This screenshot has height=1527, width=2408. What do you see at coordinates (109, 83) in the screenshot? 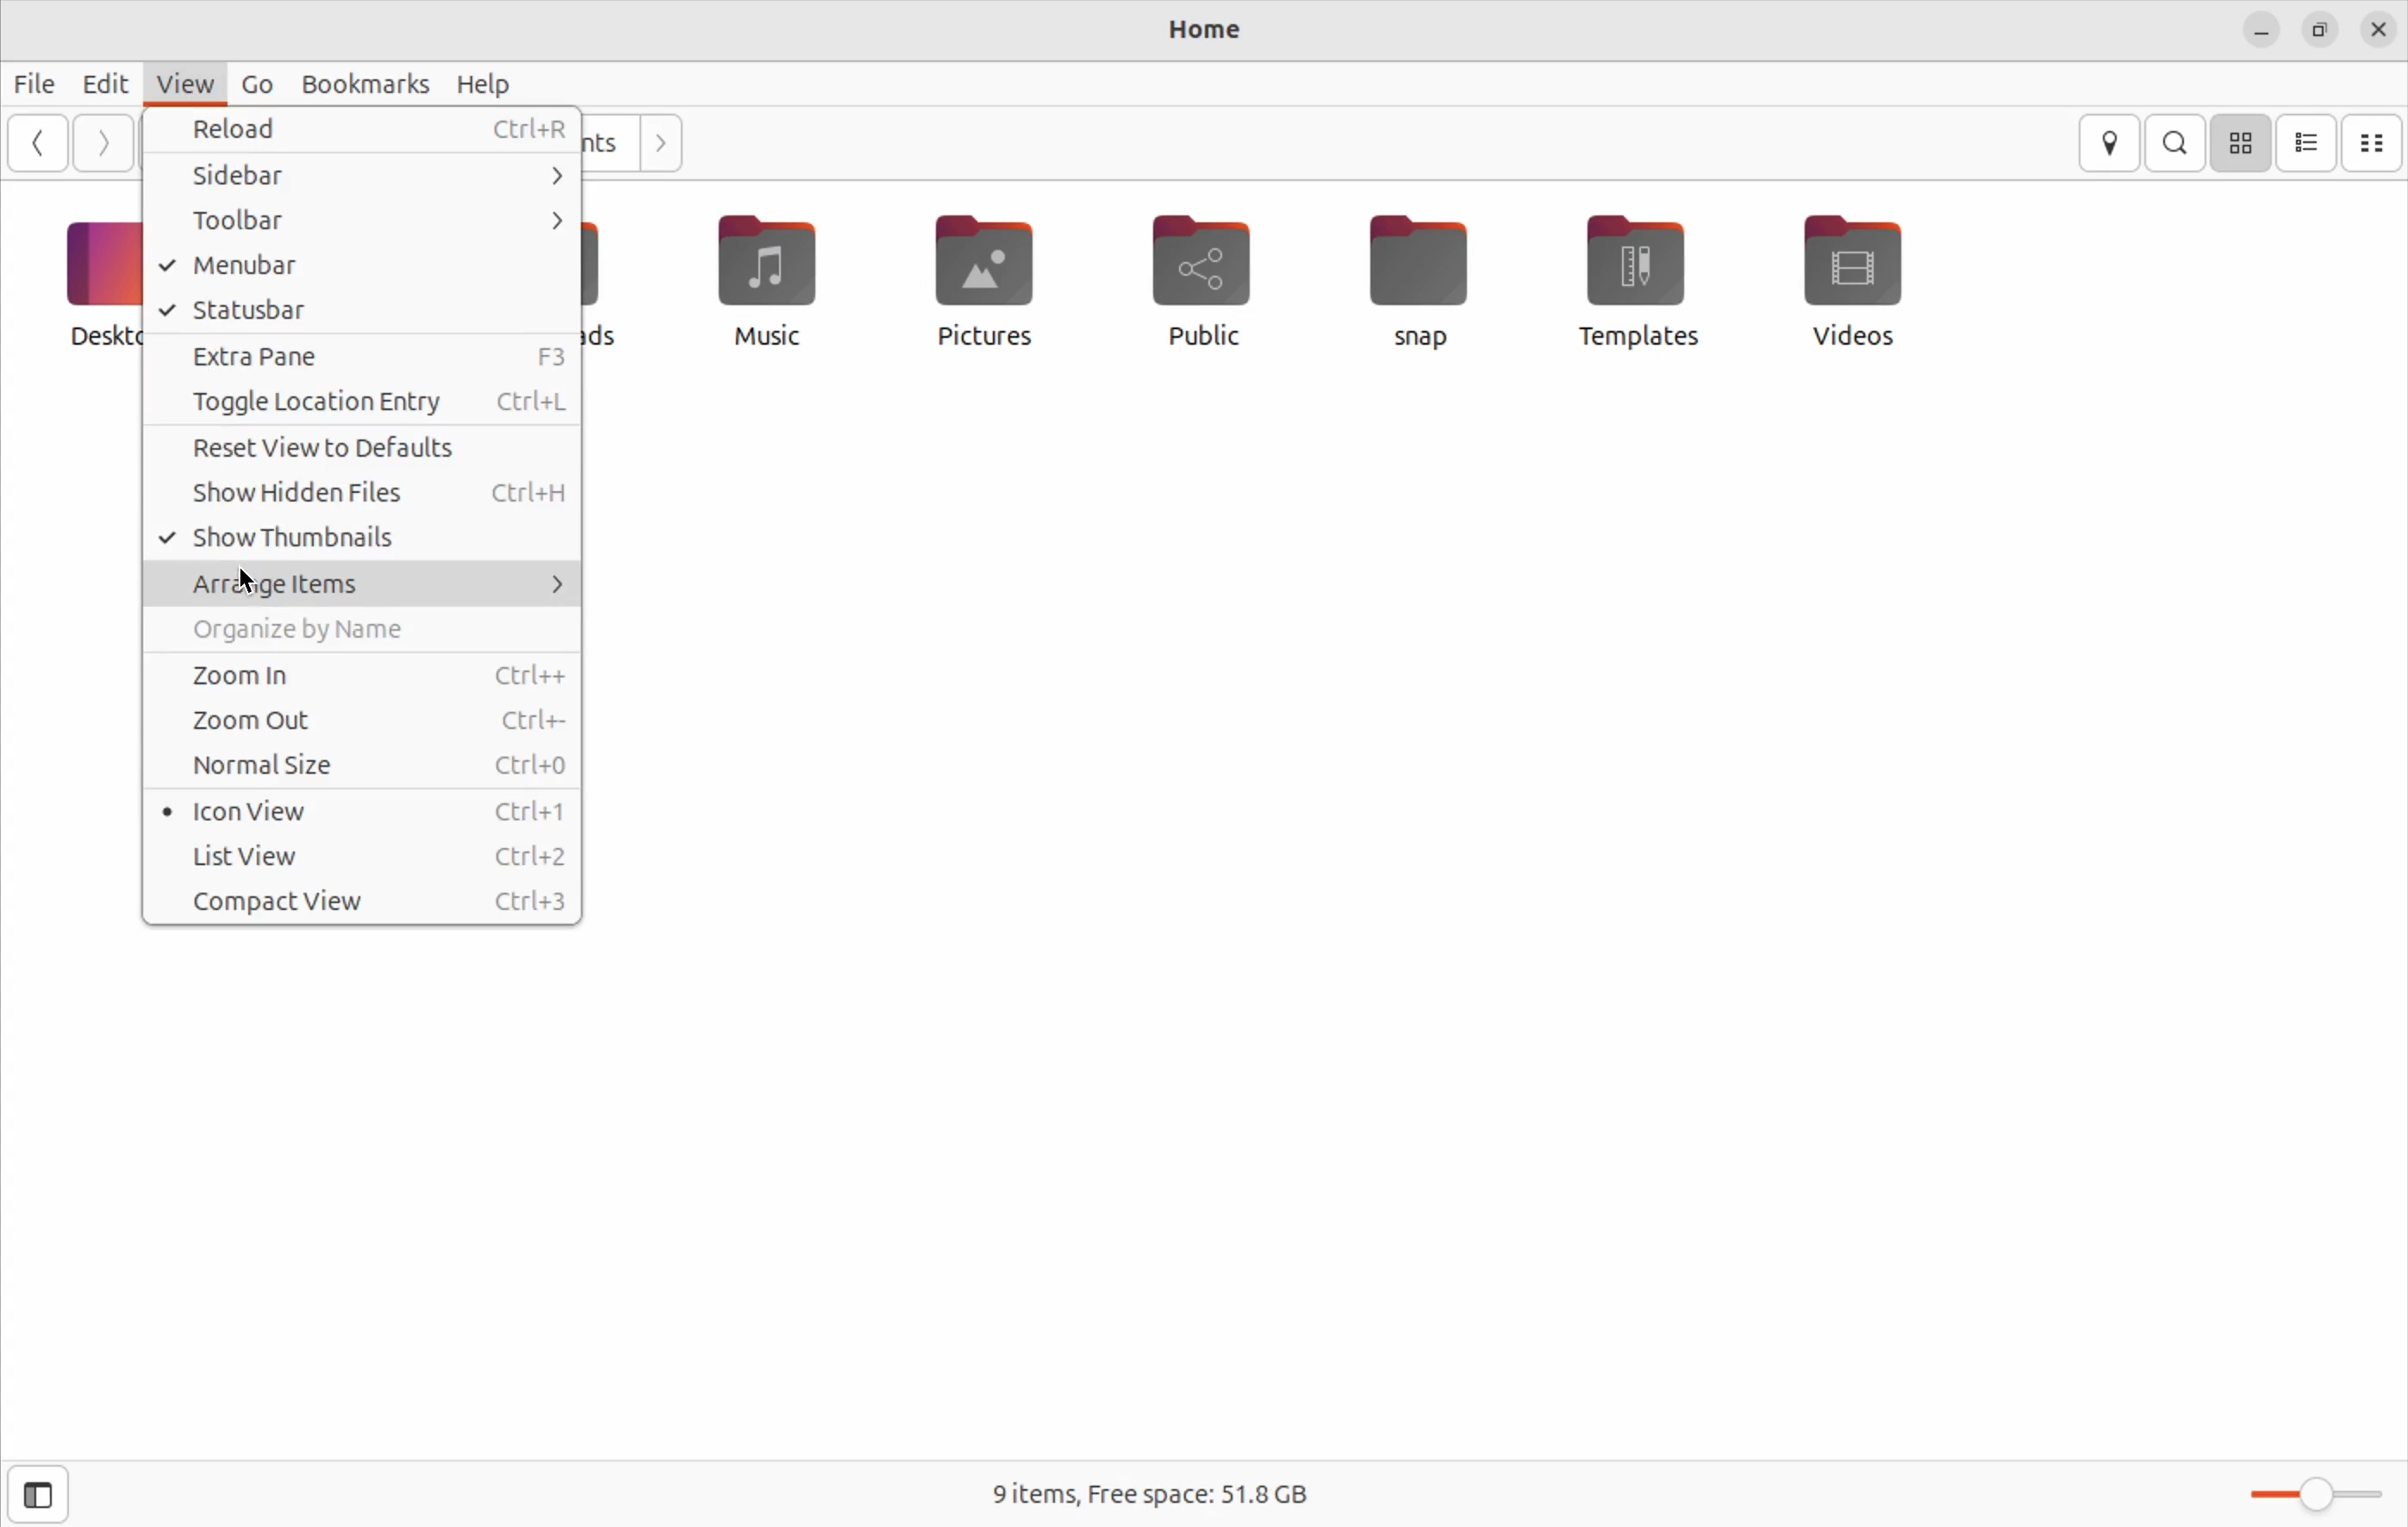
I see `edit` at bounding box center [109, 83].